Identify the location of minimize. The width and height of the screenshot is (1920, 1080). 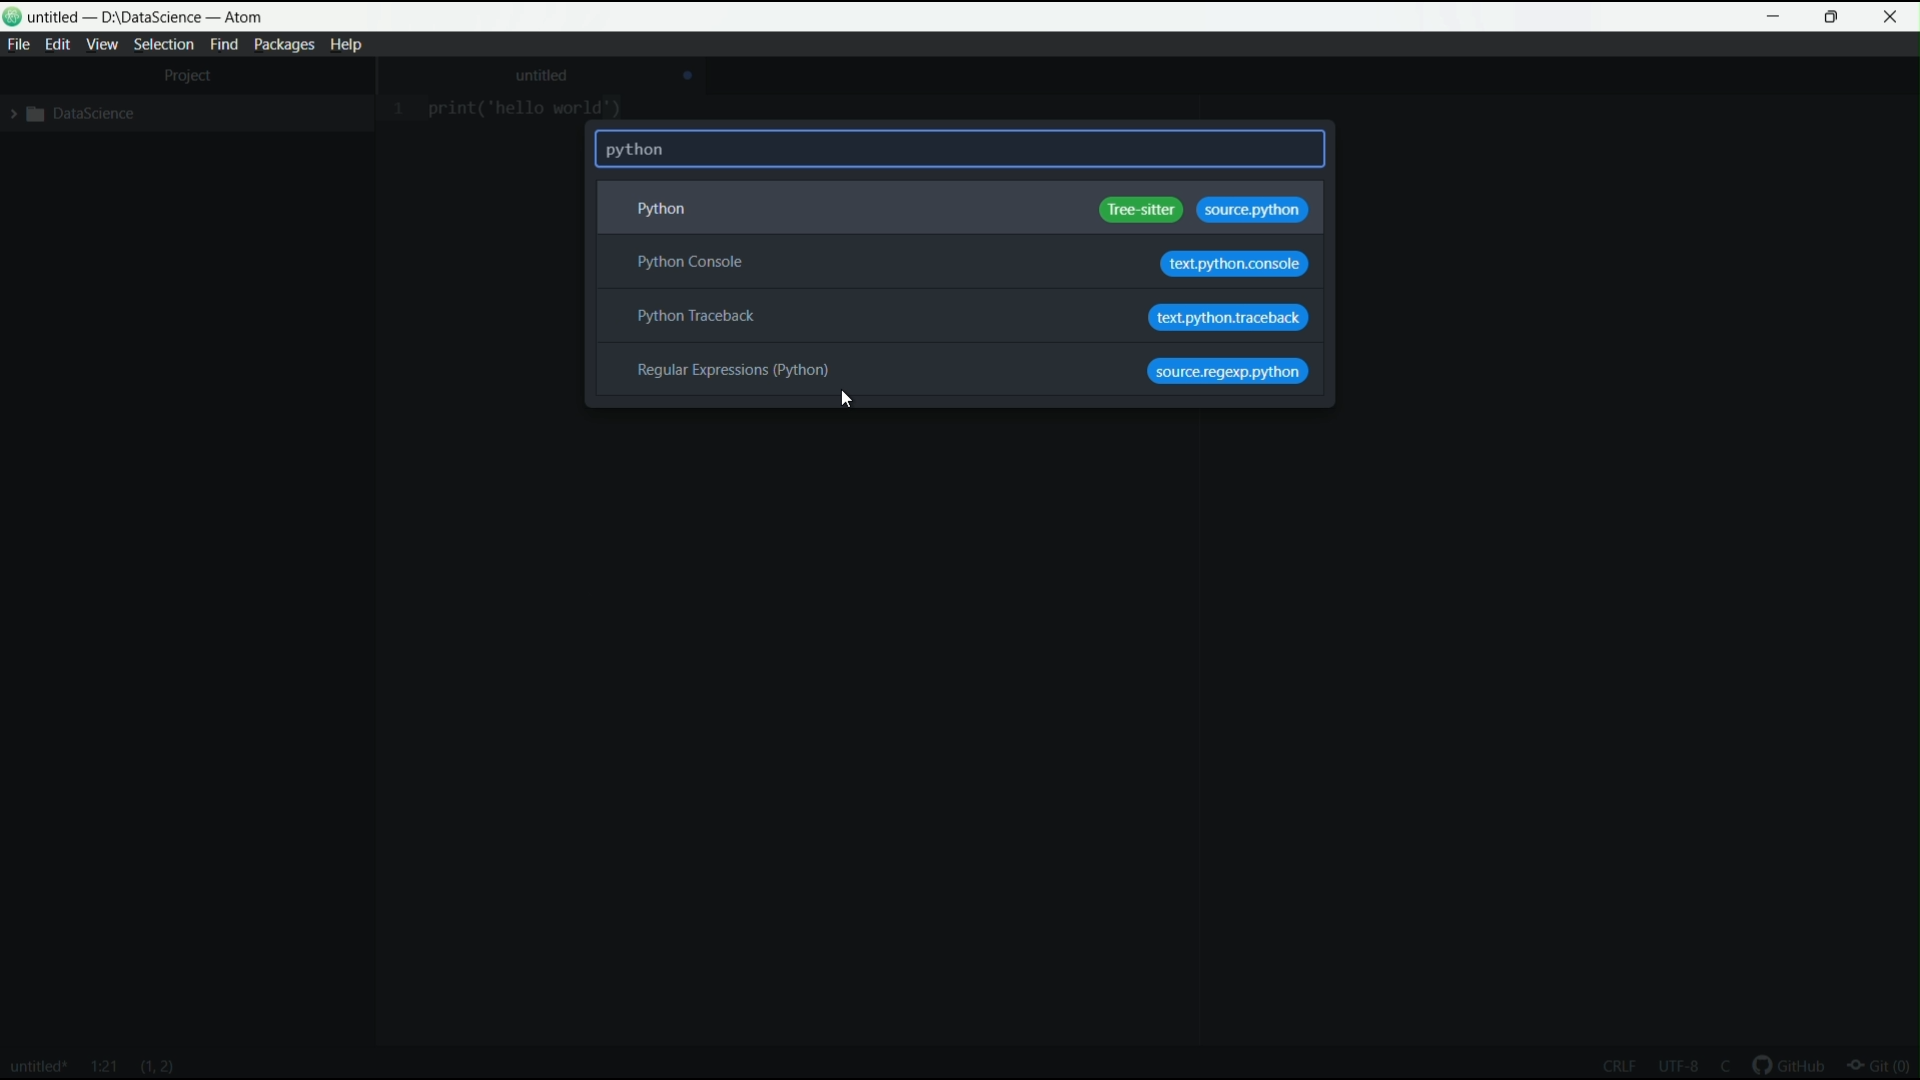
(1775, 17).